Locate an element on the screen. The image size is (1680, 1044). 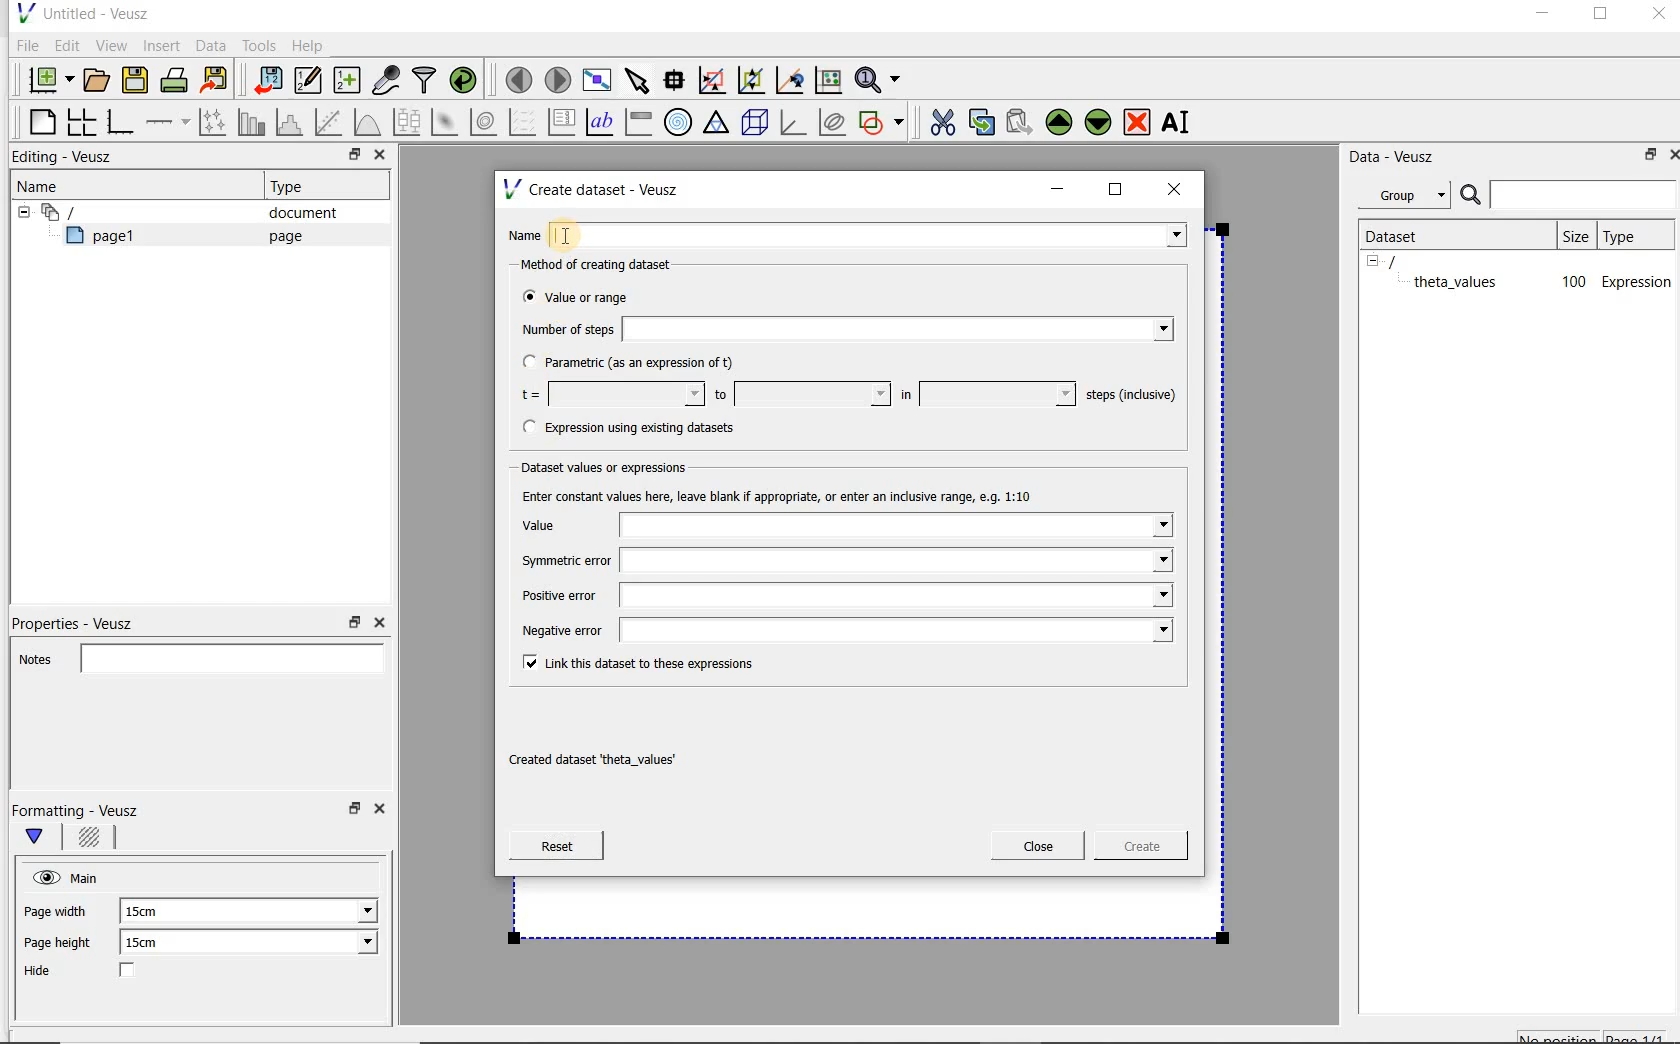
plot a 2d dataset as an image is located at coordinates (447, 123).